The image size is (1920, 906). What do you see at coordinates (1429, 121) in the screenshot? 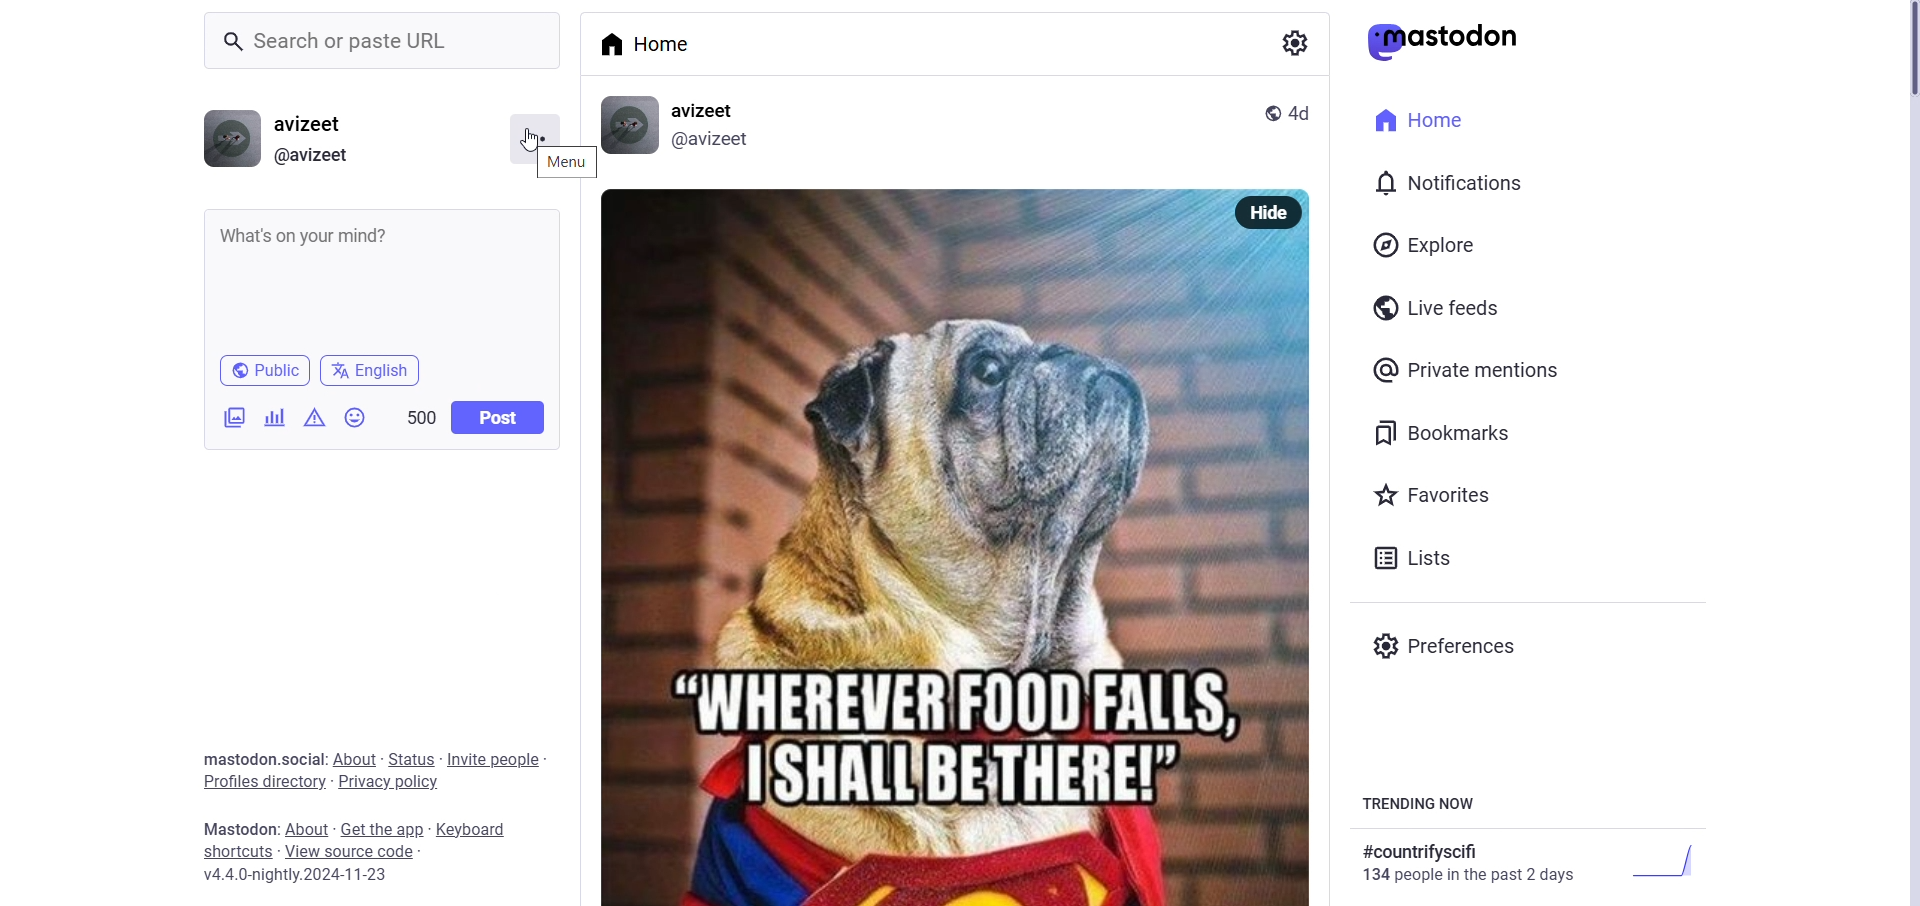
I see `home` at bounding box center [1429, 121].